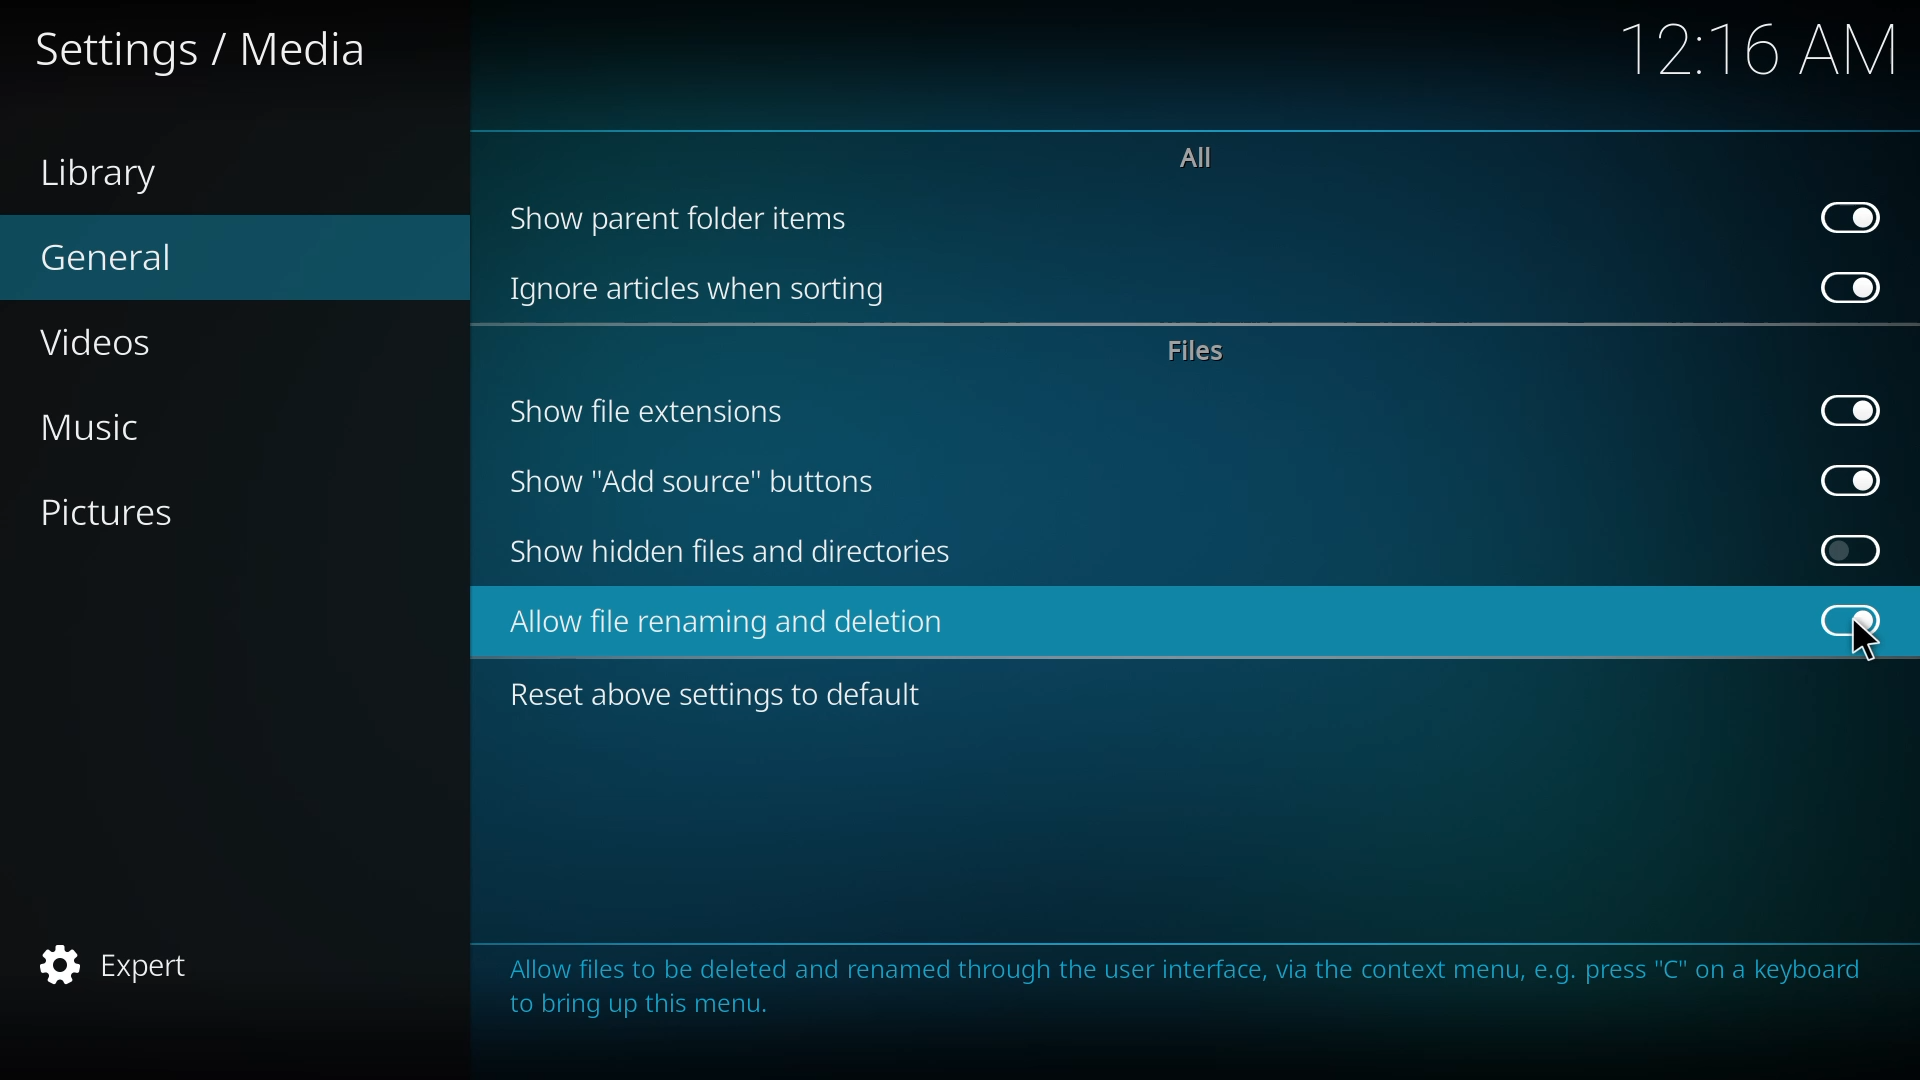  Describe the element at coordinates (732, 623) in the screenshot. I see `allow file renaming and deletion` at that location.